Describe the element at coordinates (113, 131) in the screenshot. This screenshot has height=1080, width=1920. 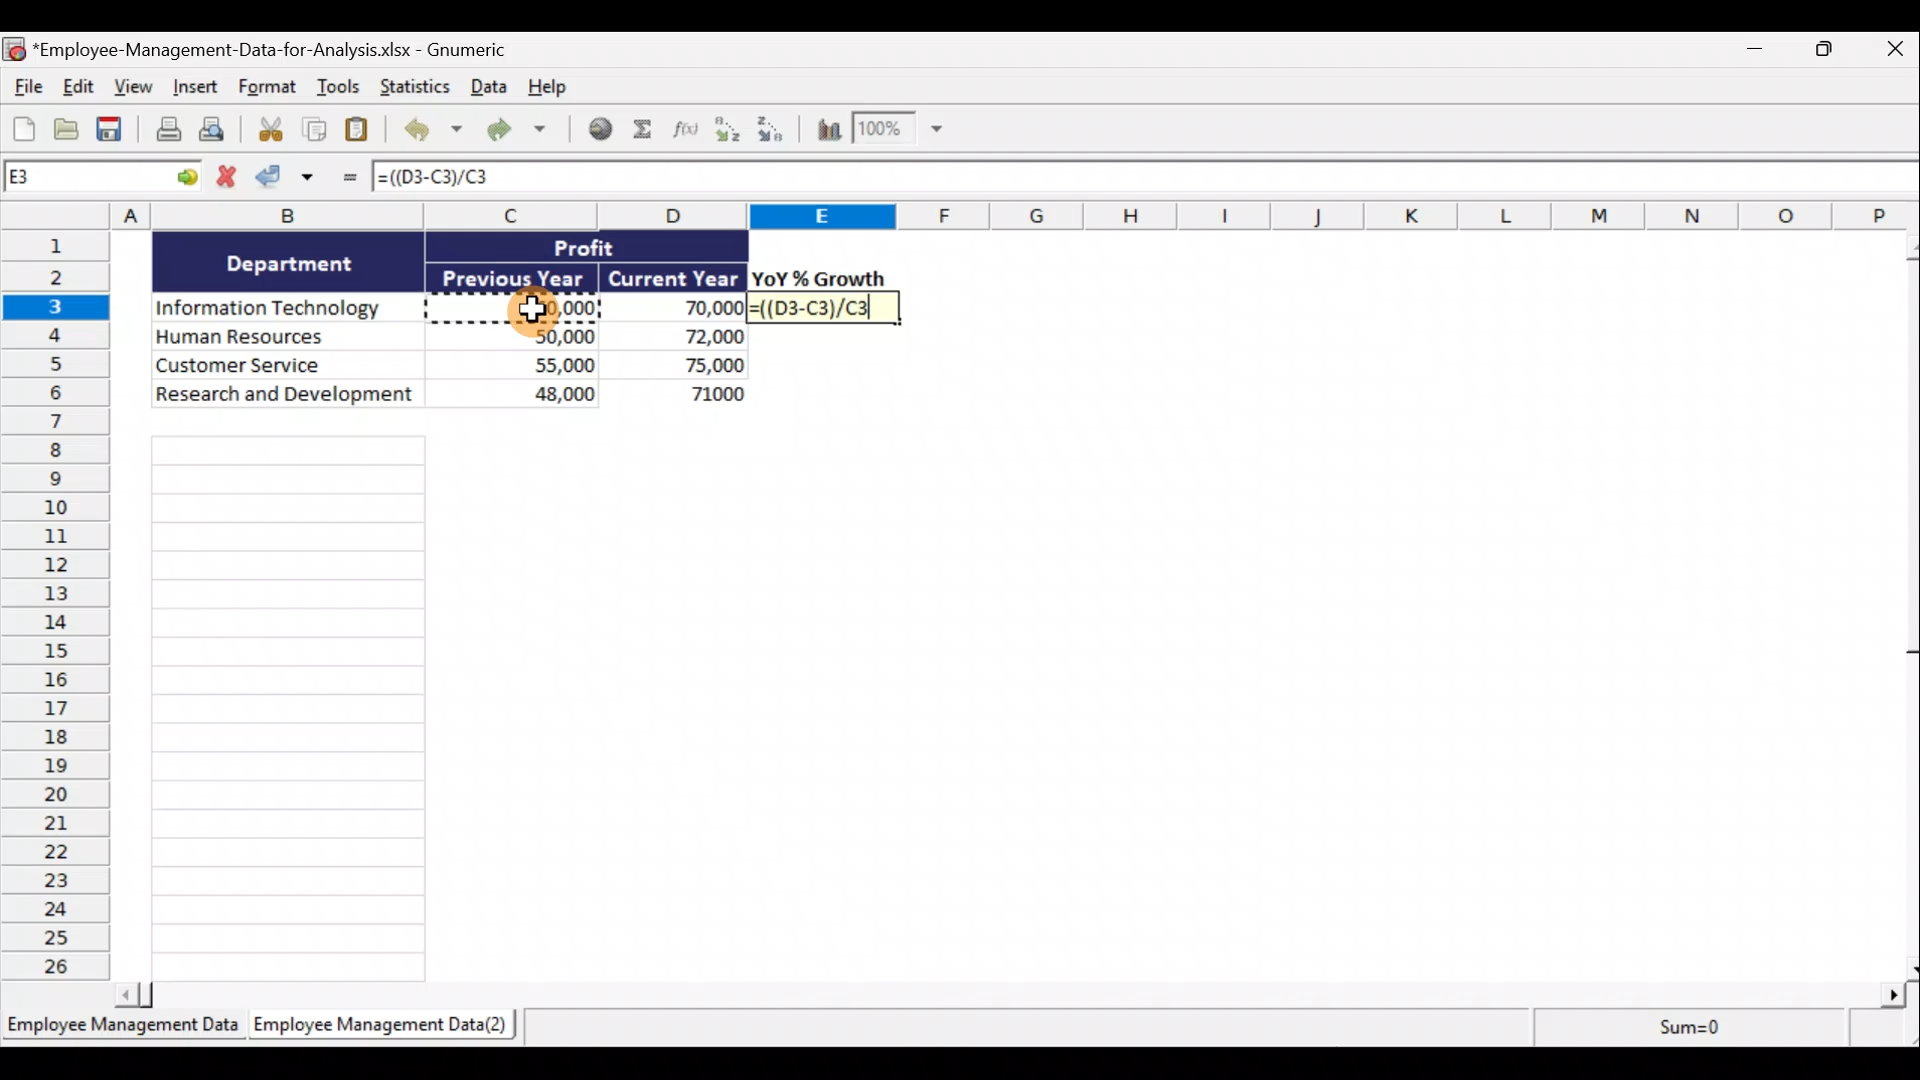
I see `Save the current workbook` at that location.